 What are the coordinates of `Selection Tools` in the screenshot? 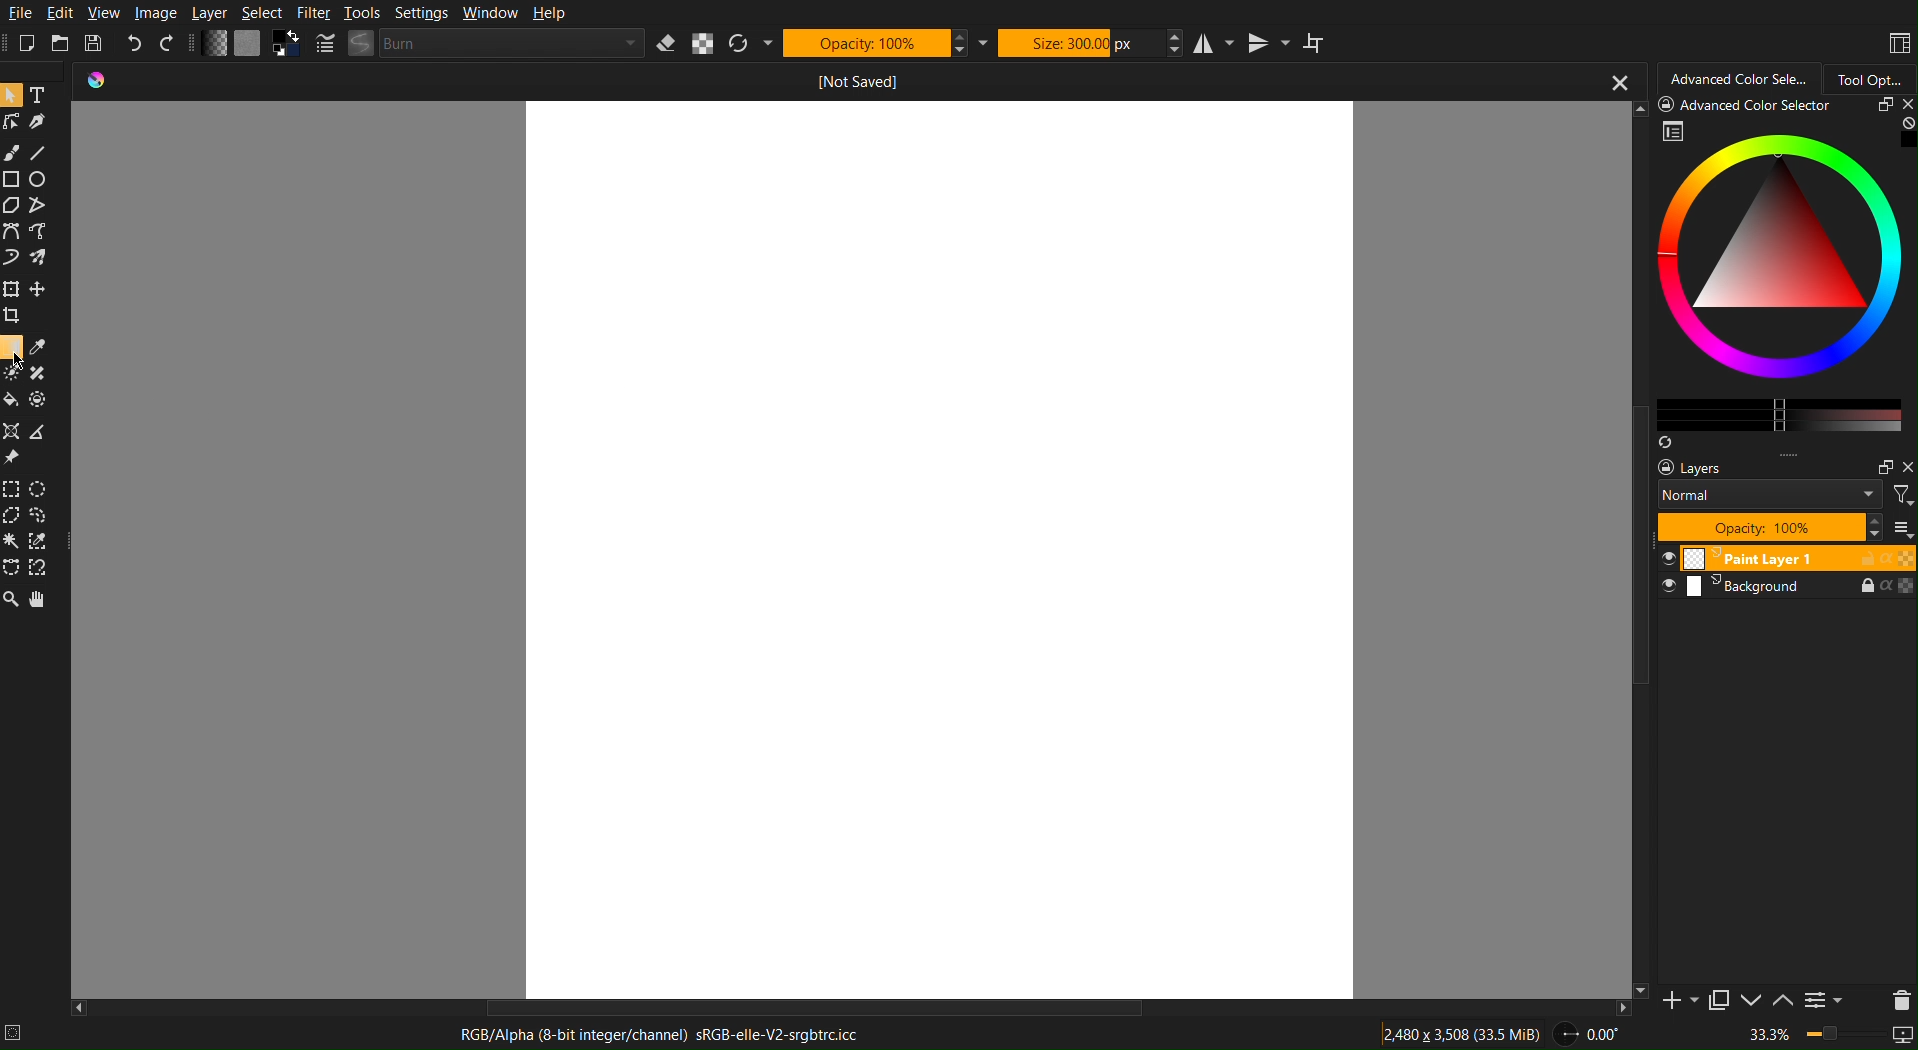 It's located at (34, 526).